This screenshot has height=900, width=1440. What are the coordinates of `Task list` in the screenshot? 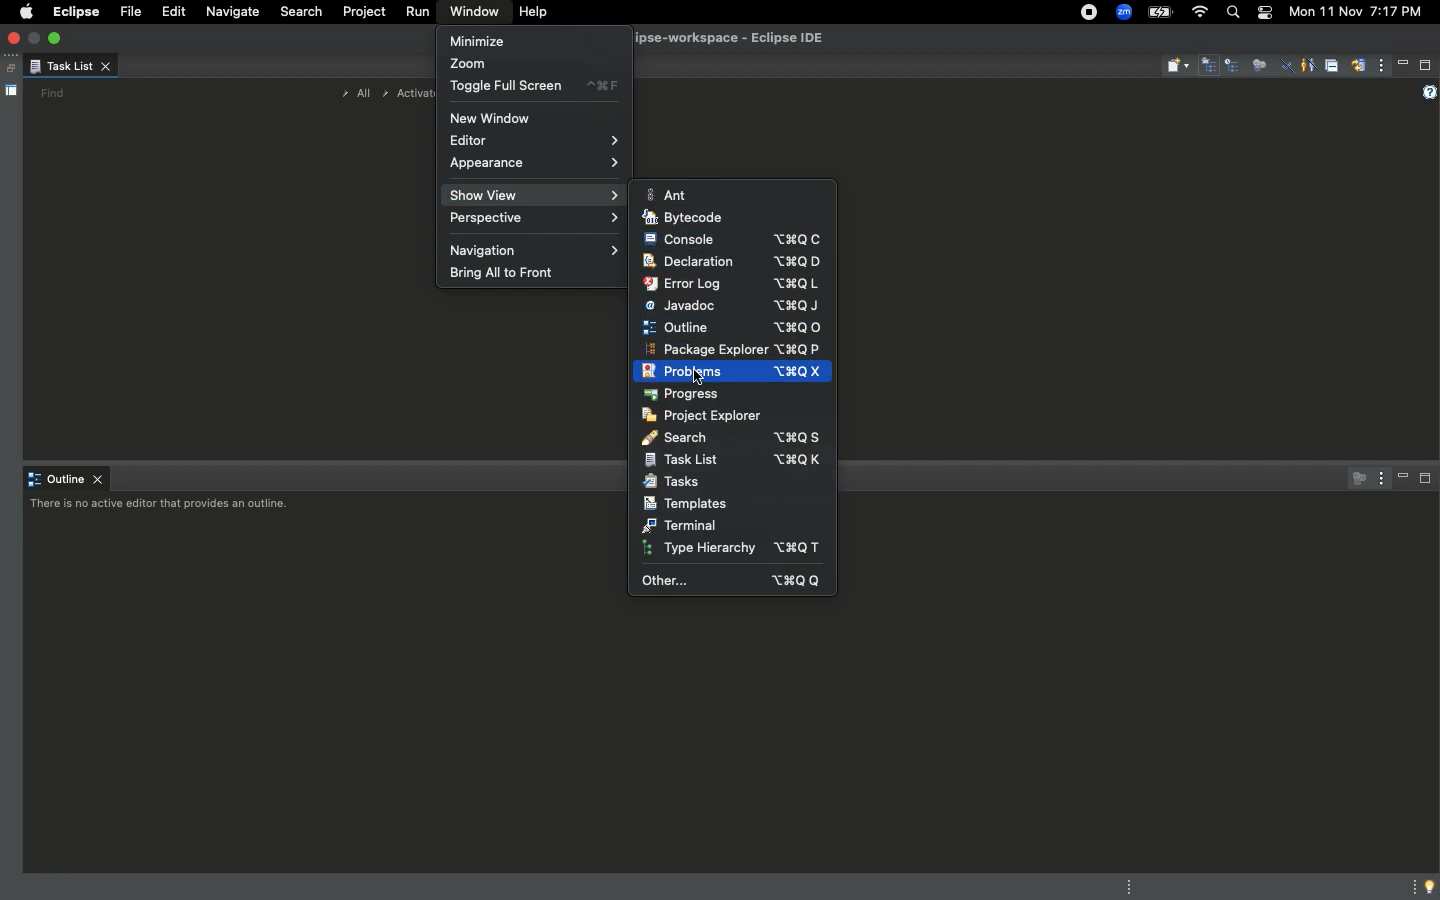 It's located at (70, 68).